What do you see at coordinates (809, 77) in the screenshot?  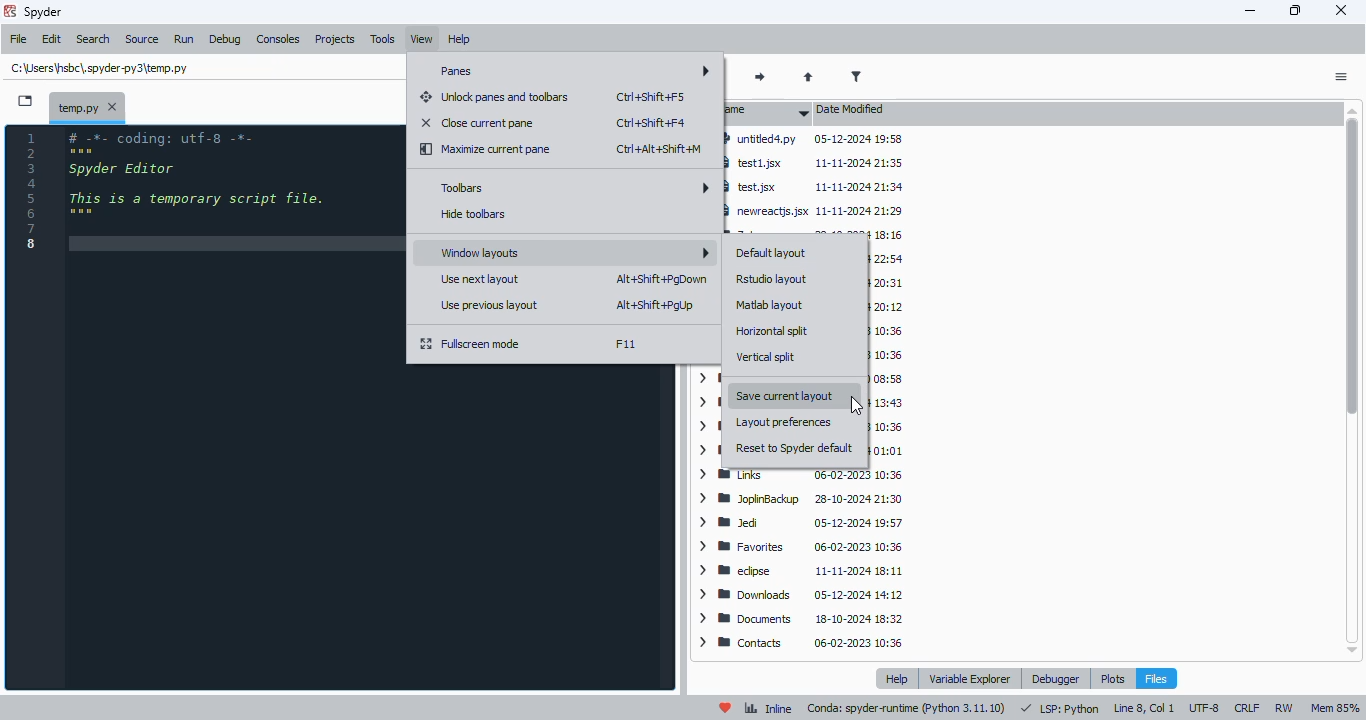 I see `parent` at bounding box center [809, 77].